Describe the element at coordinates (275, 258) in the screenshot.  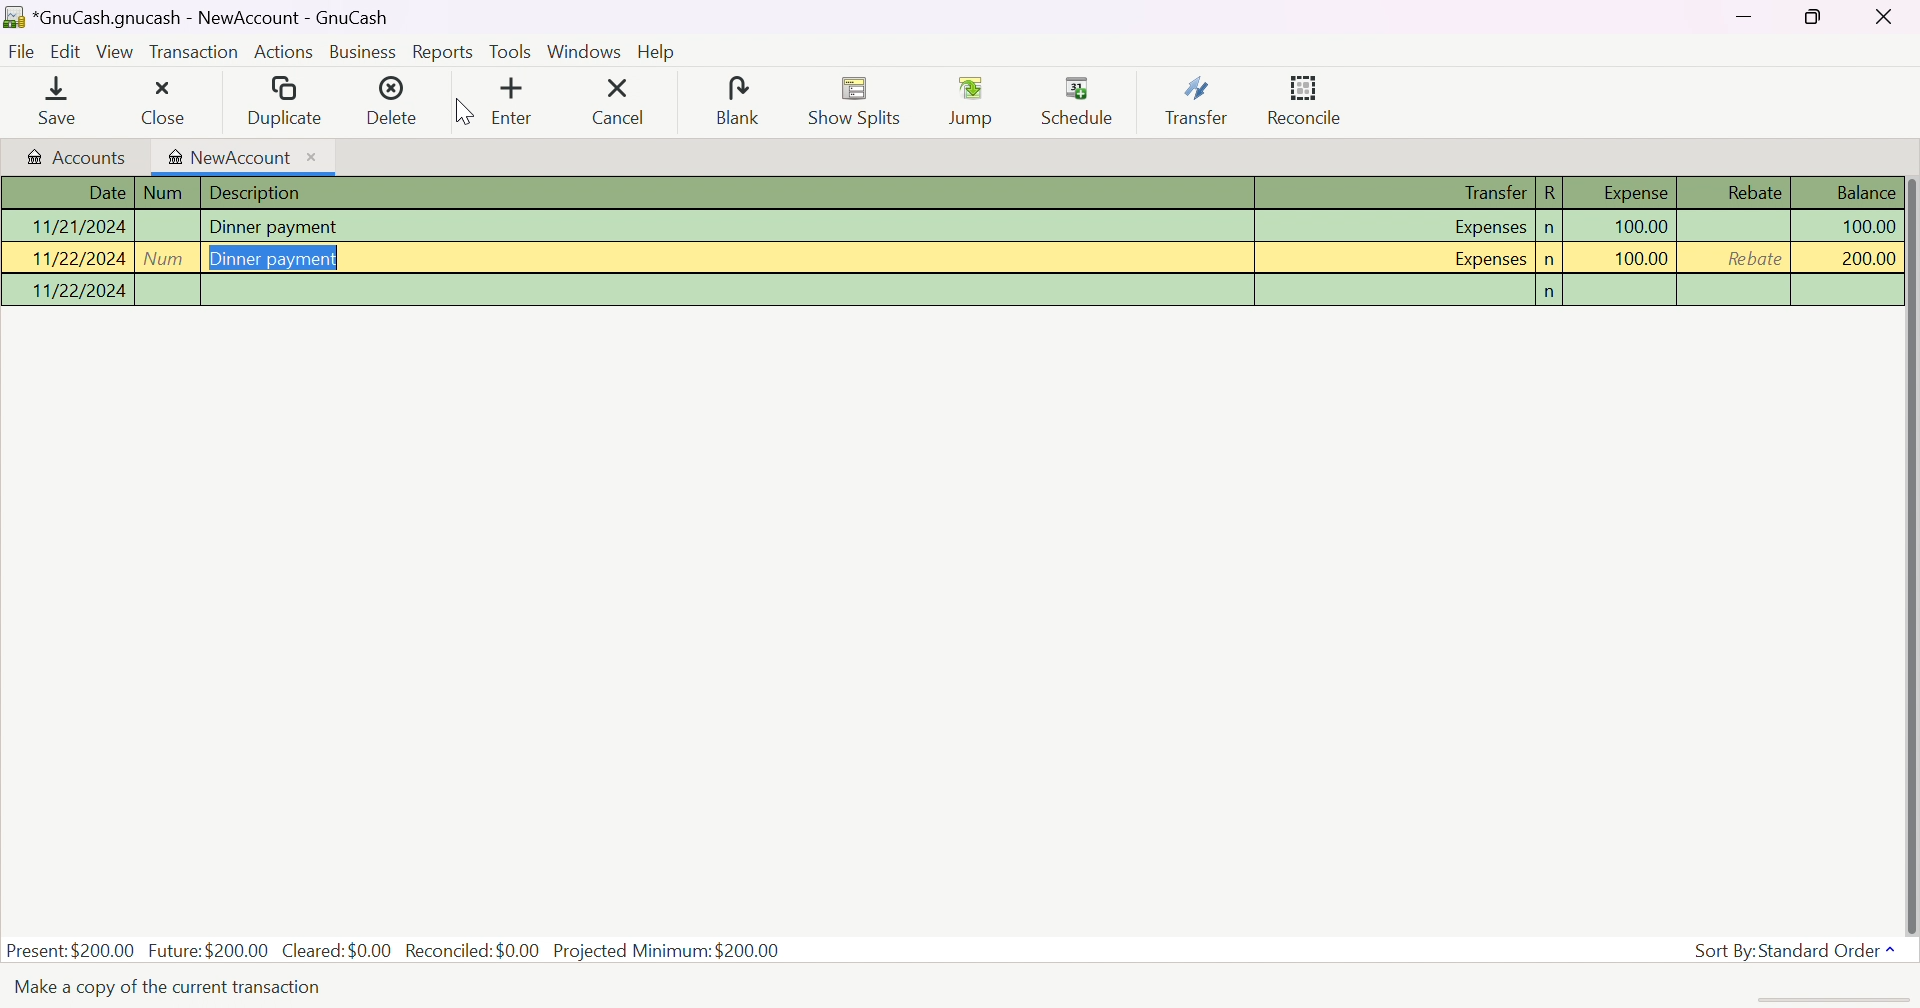
I see `Dinner payment` at that location.